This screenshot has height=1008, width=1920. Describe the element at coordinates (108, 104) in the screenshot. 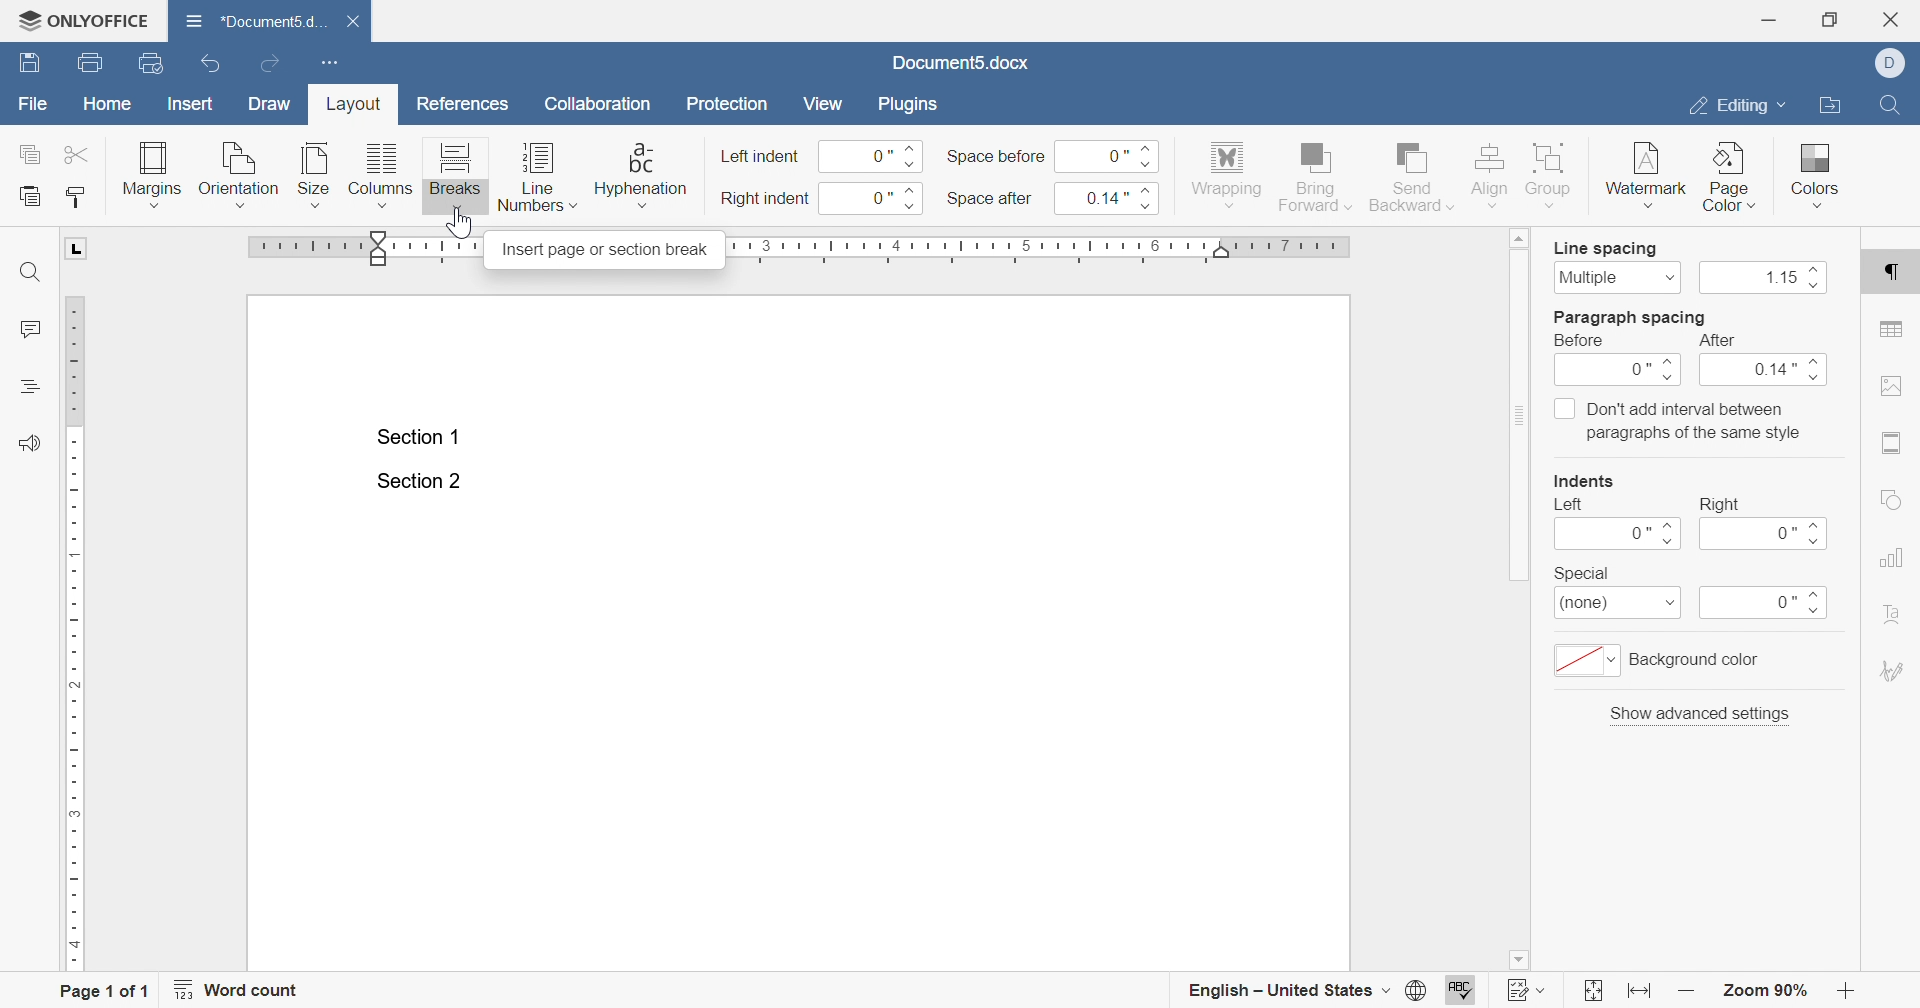

I see `home` at that location.